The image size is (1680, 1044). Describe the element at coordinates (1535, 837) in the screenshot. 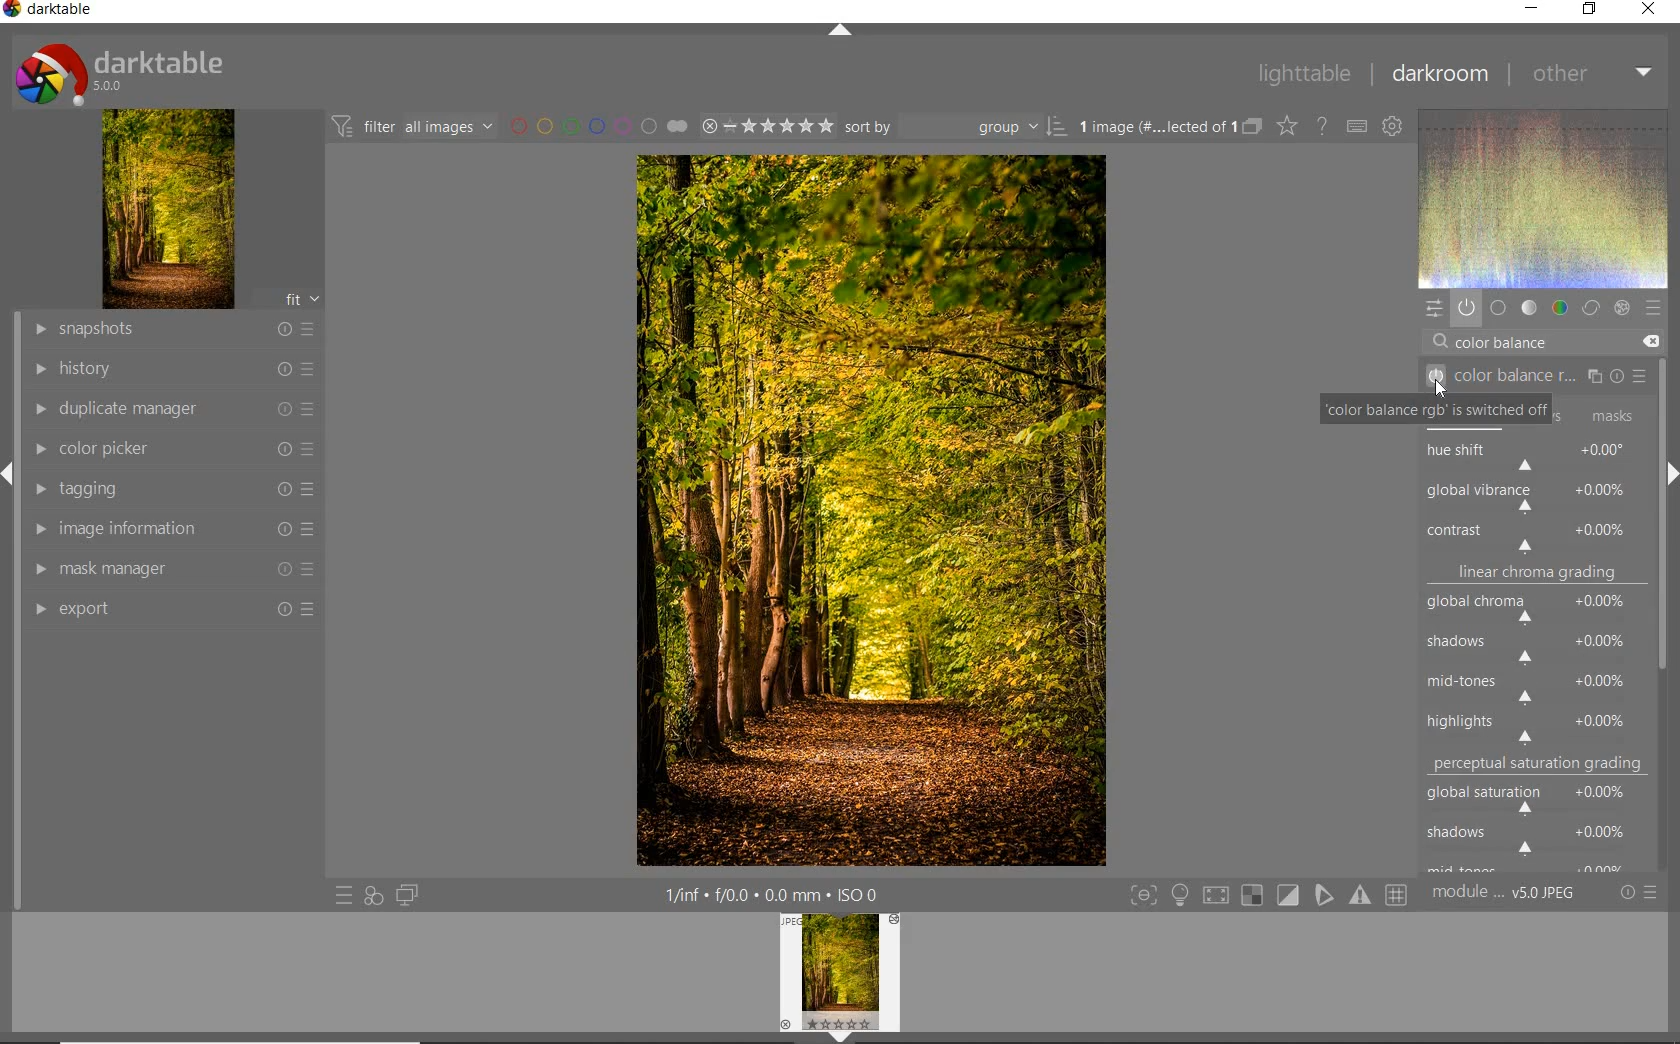

I see `shadows` at that location.